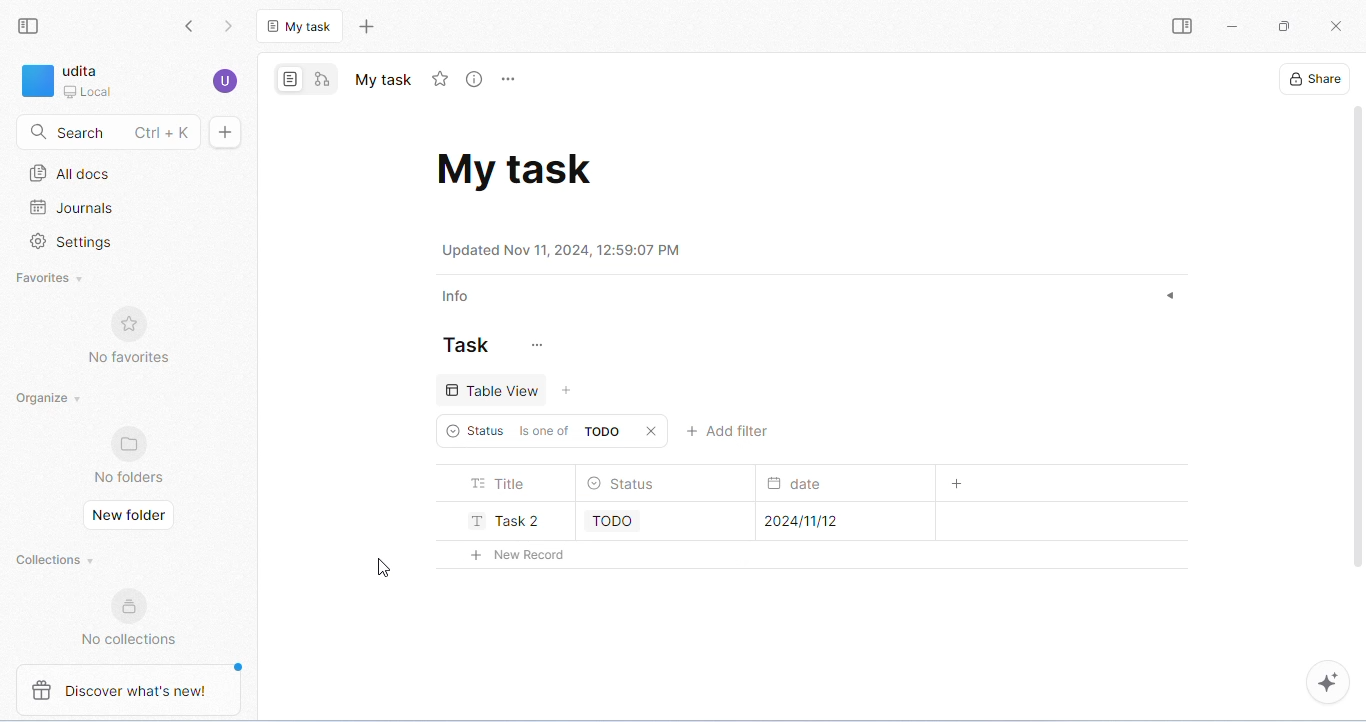  Describe the element at coordinates (1282, 26) in the screenshot. I see `maximize` at that location.